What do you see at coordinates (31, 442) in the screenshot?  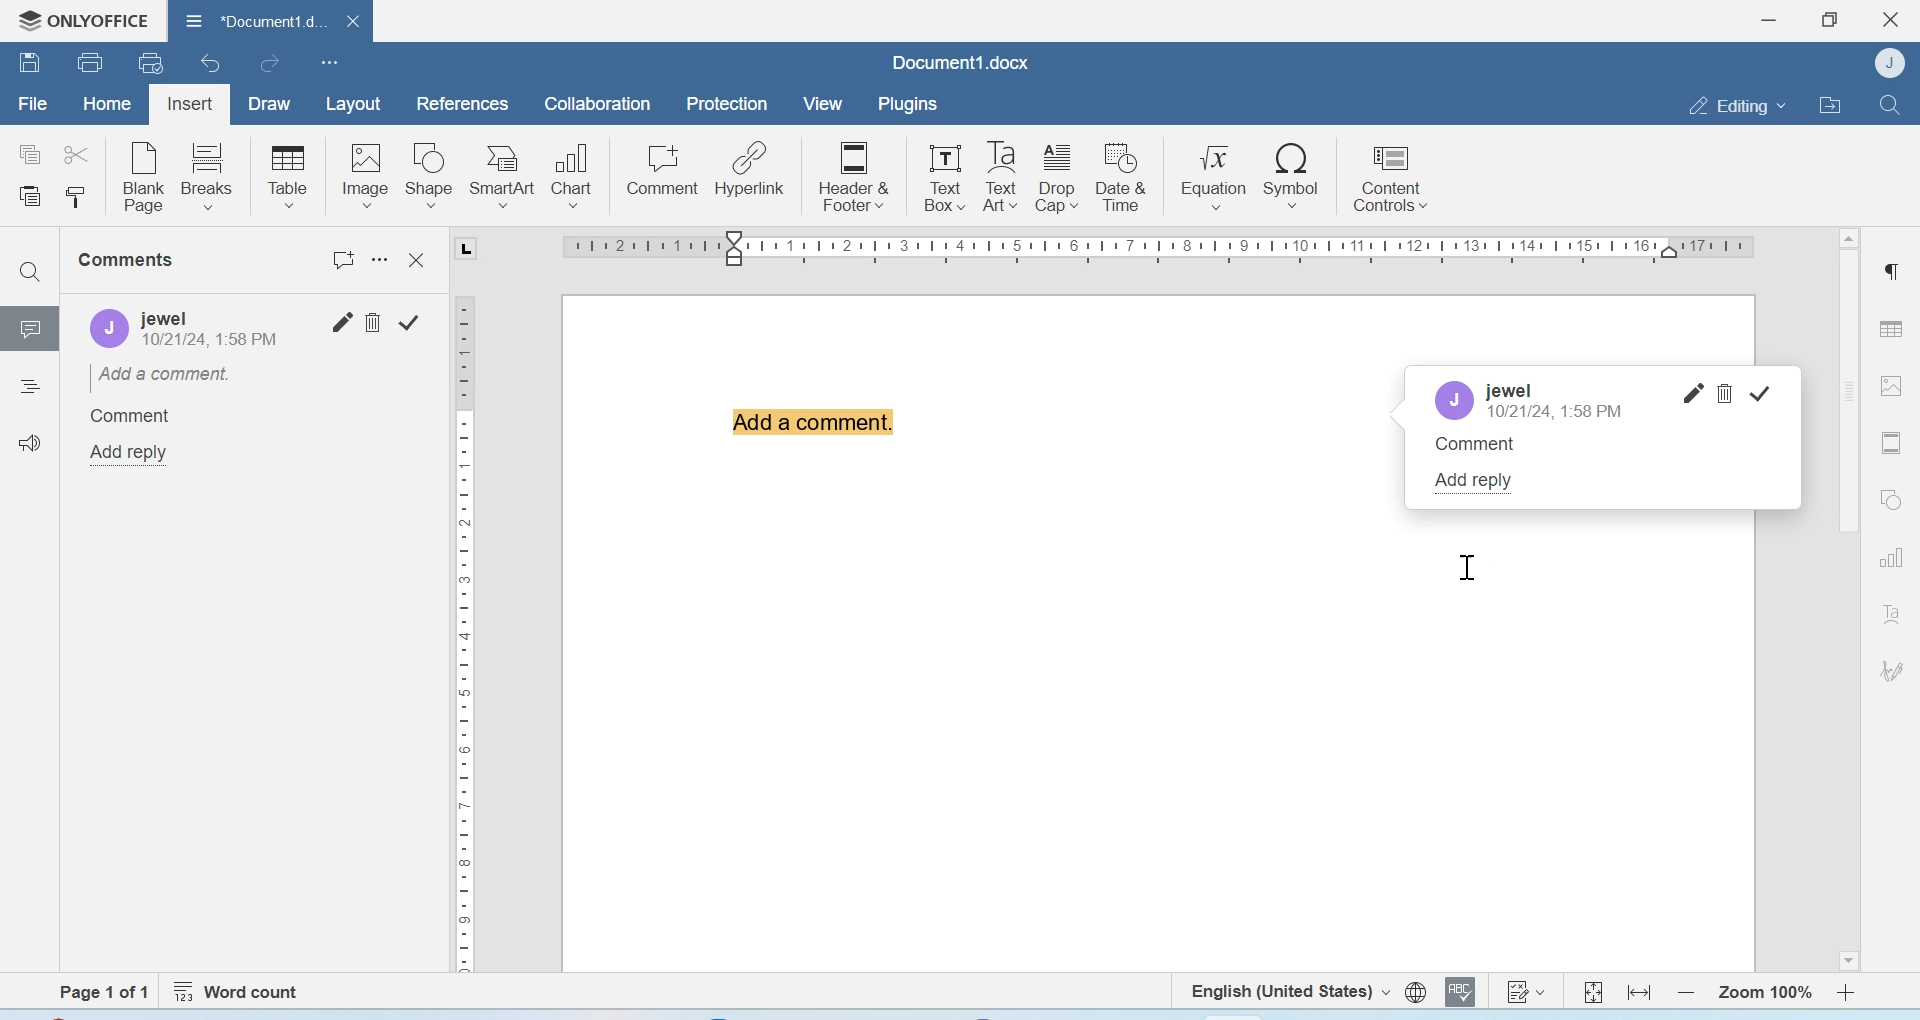 I see `Feedback & Support` at bounding box center [31, 442].